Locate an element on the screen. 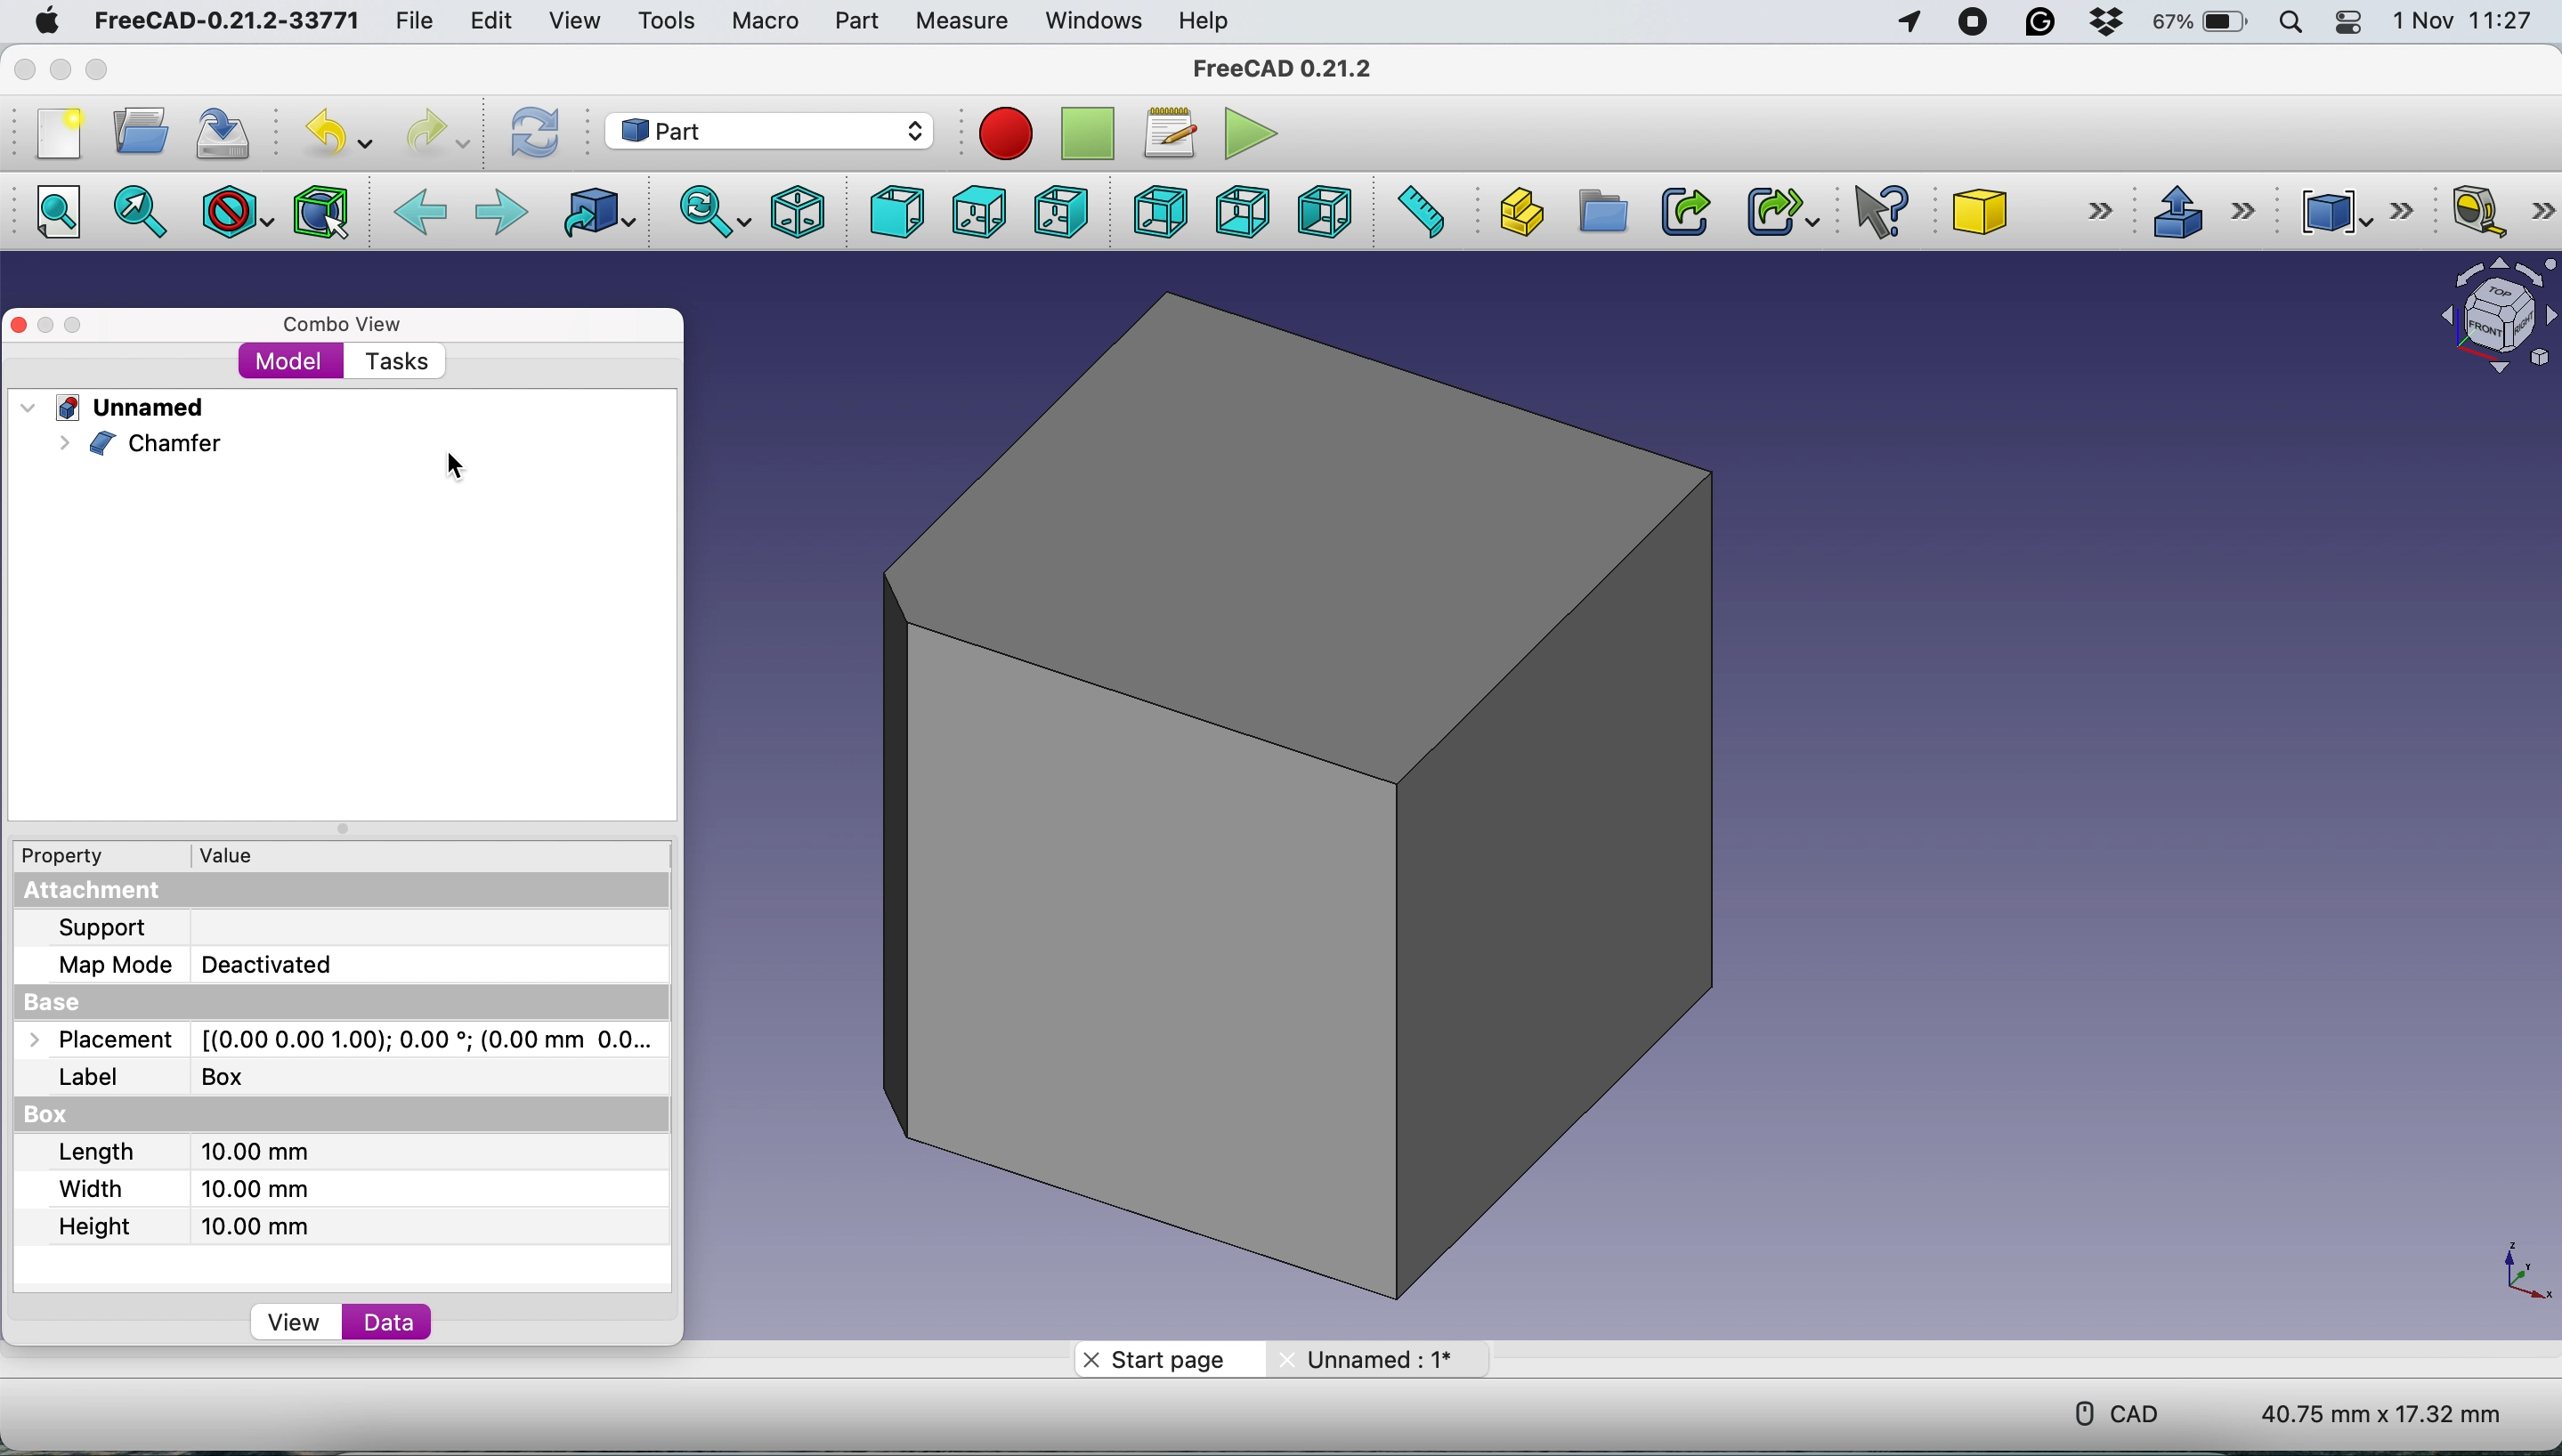 The width and height of the screenshot is (2562, 1456). execute macros is located at coordinates (1253, 134).